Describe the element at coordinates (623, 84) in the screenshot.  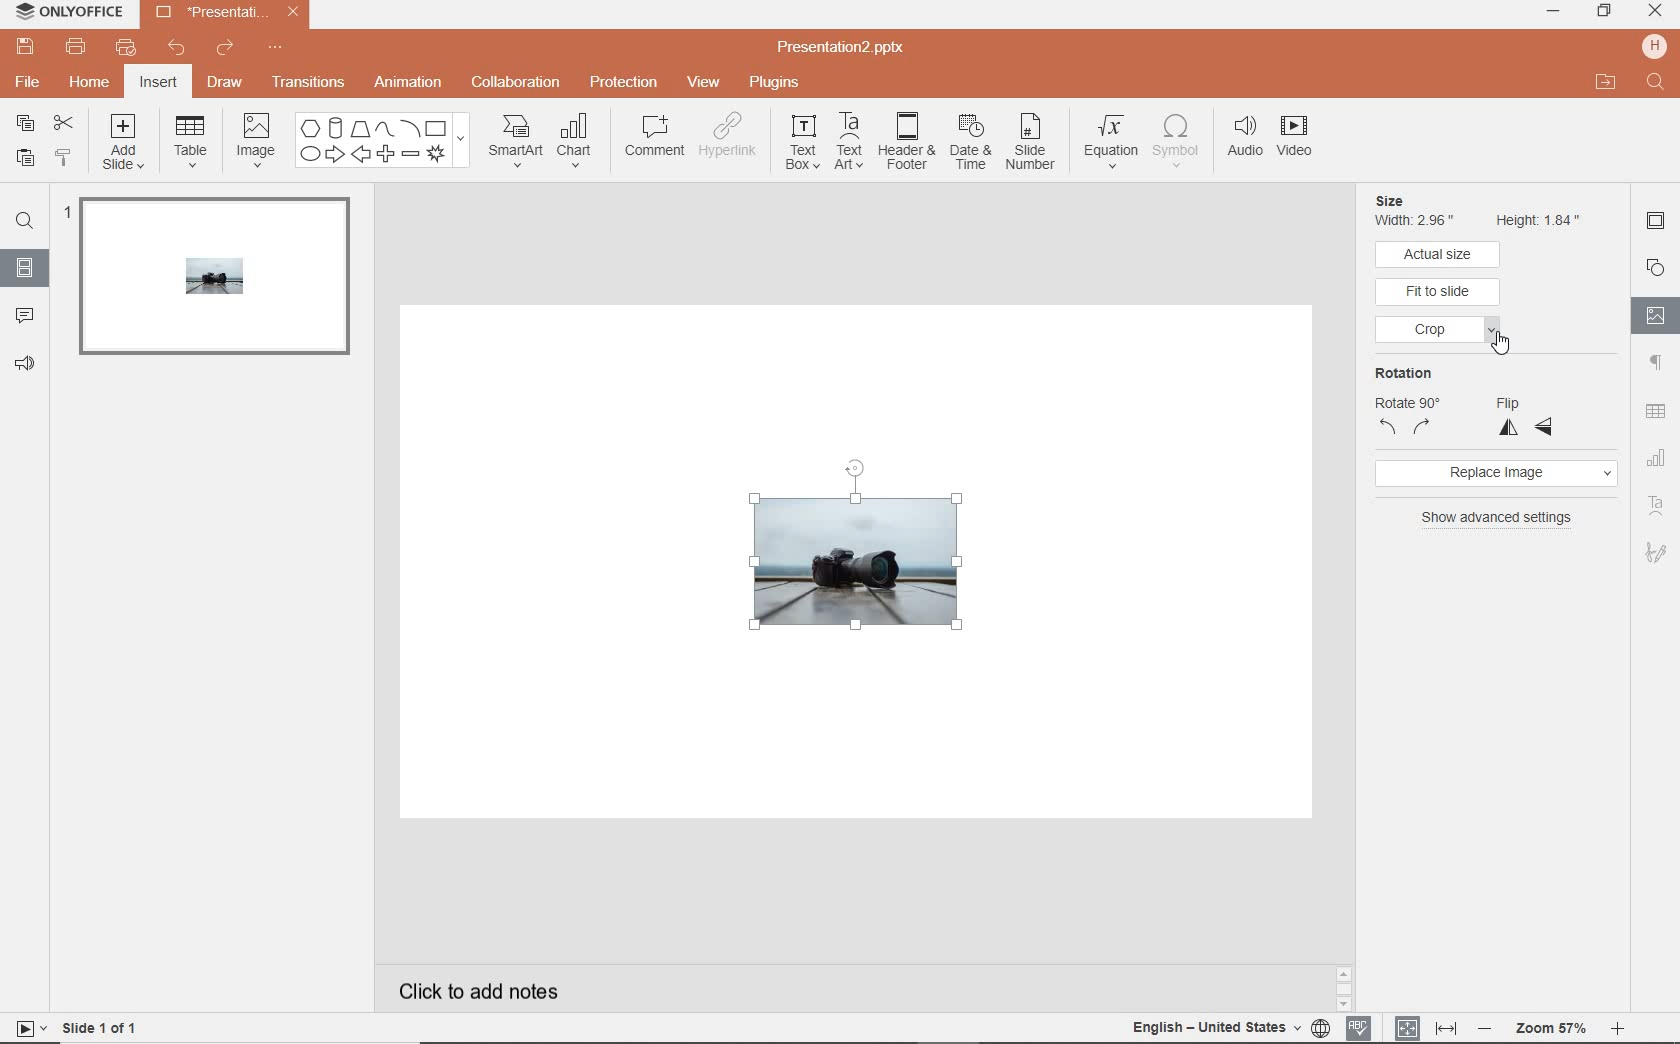
I see `protection` at that location.